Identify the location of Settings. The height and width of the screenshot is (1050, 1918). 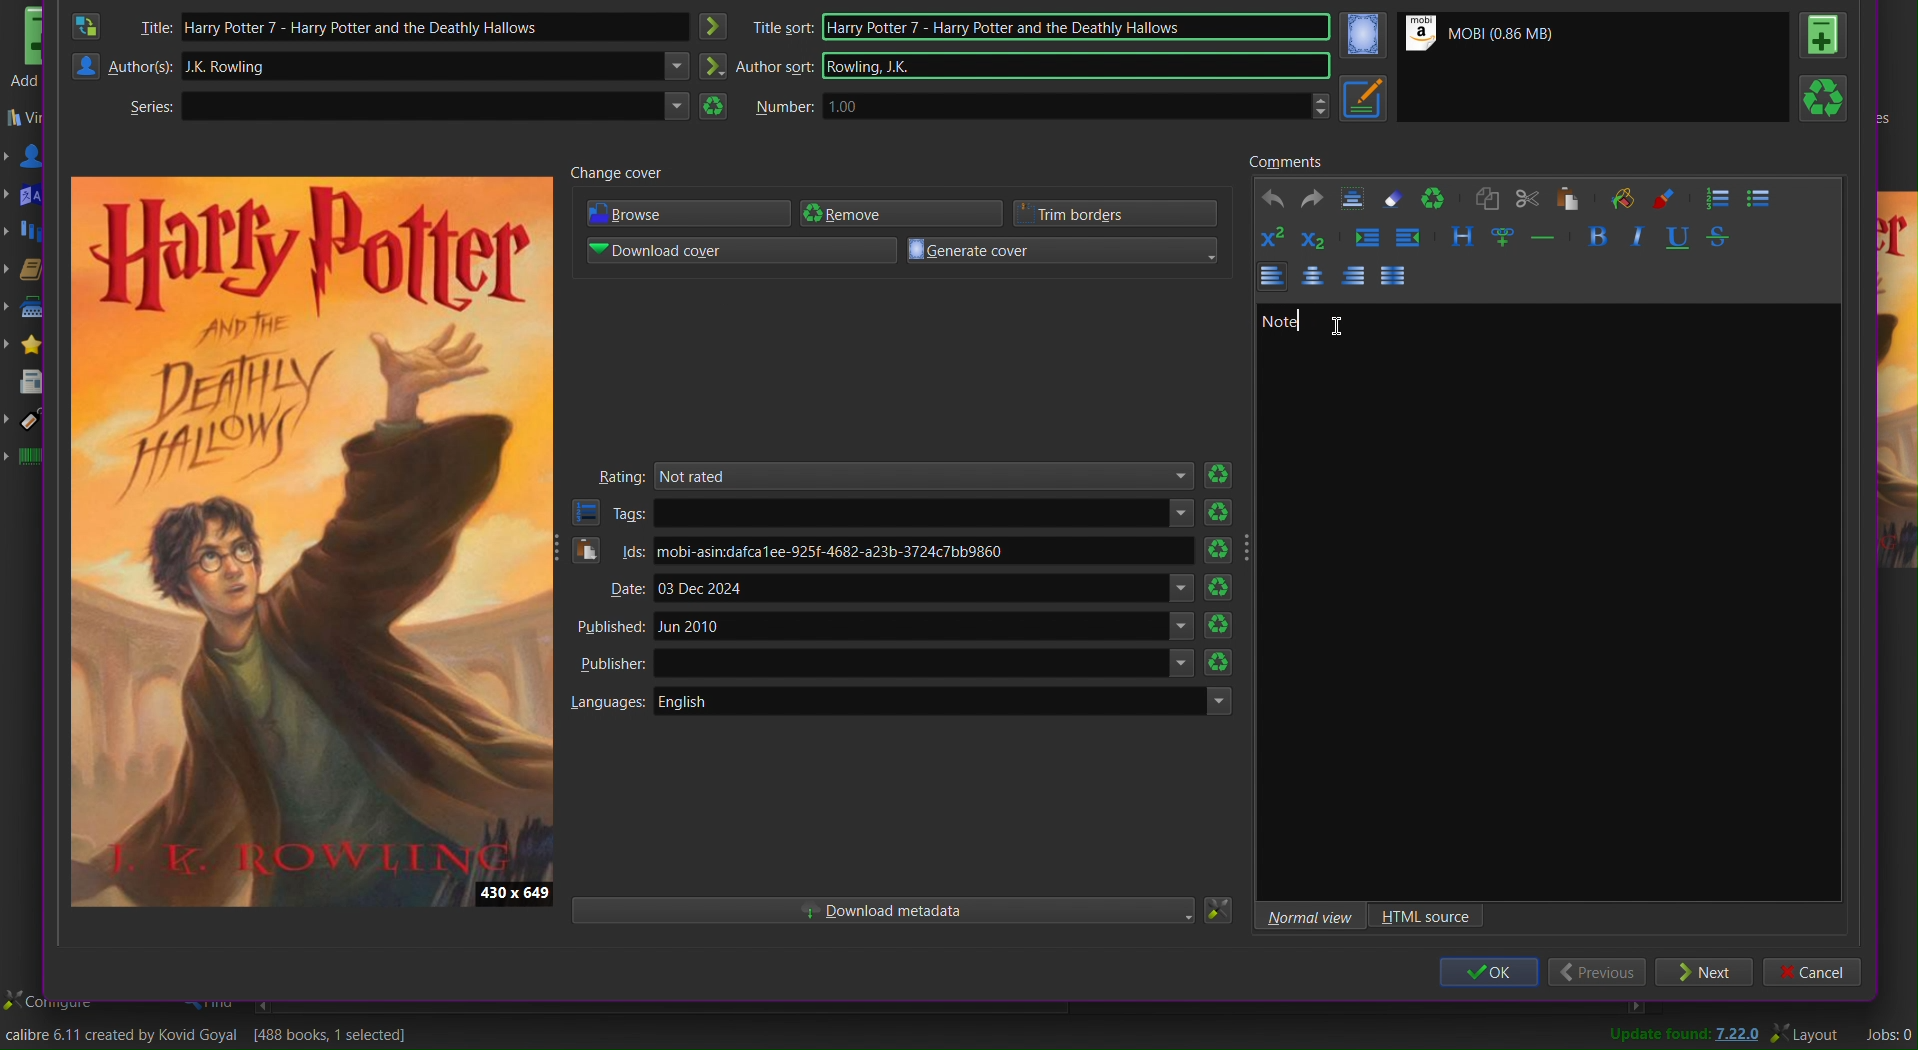
(1217, 910).